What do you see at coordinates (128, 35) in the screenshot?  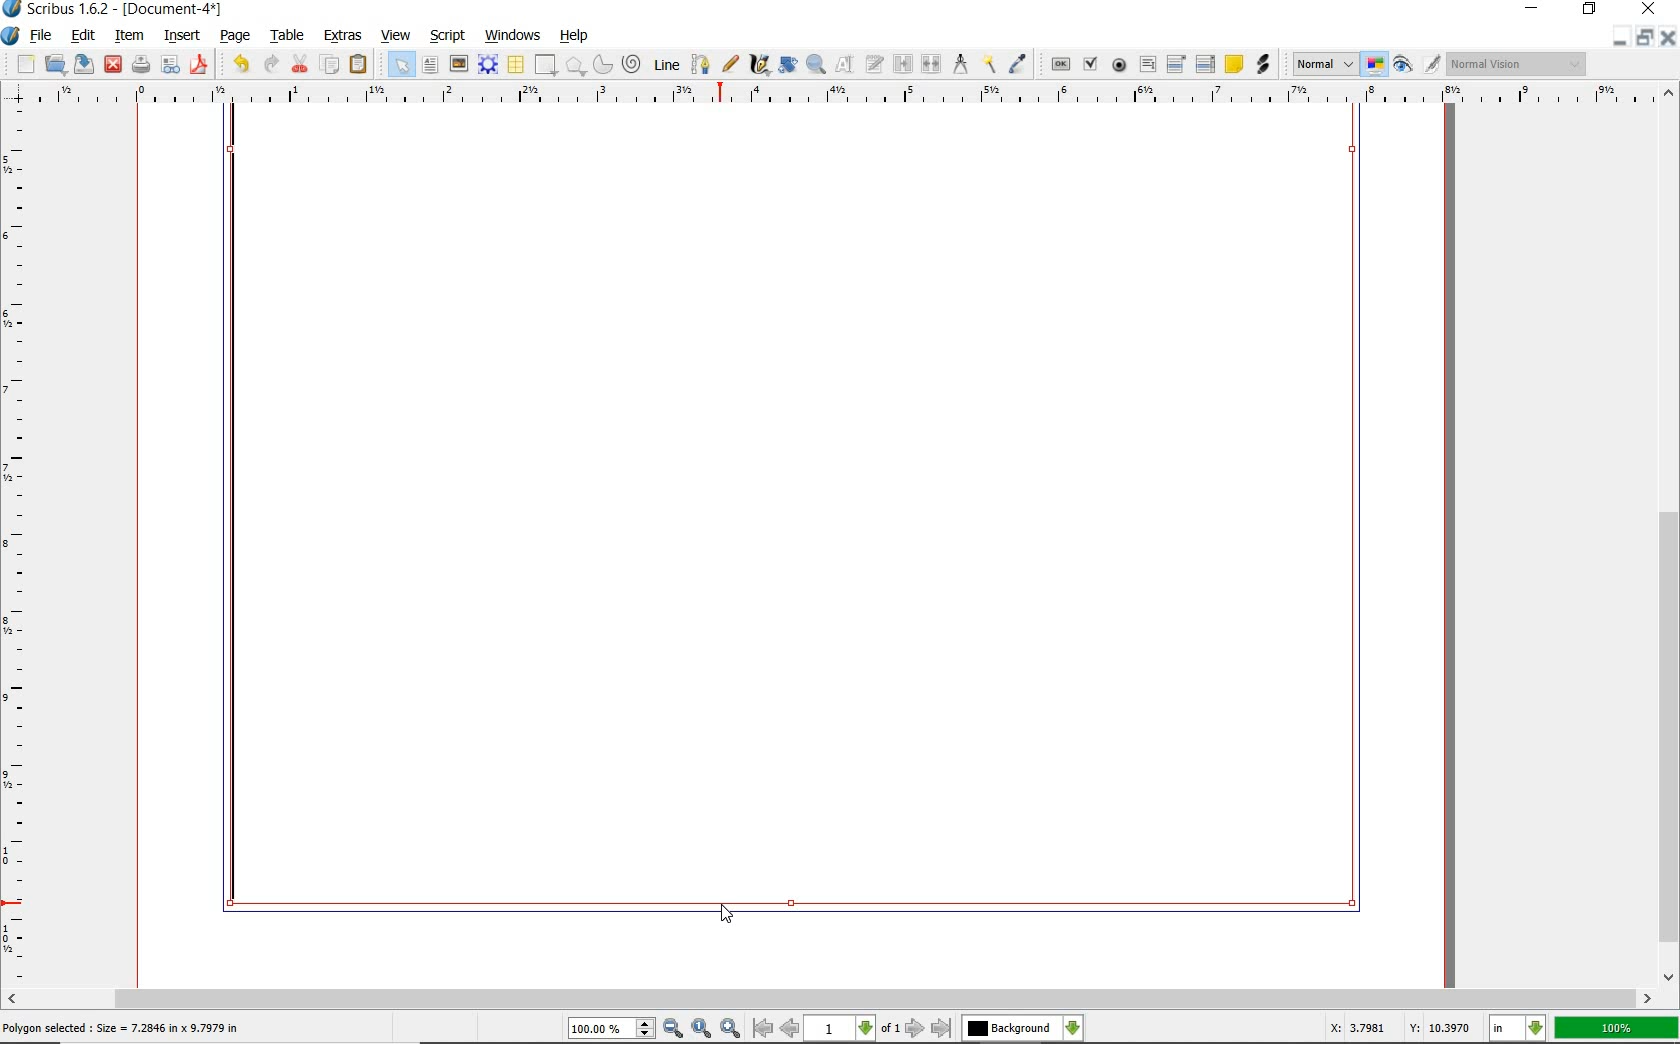 I see `item` at bounding box center [128, 35].